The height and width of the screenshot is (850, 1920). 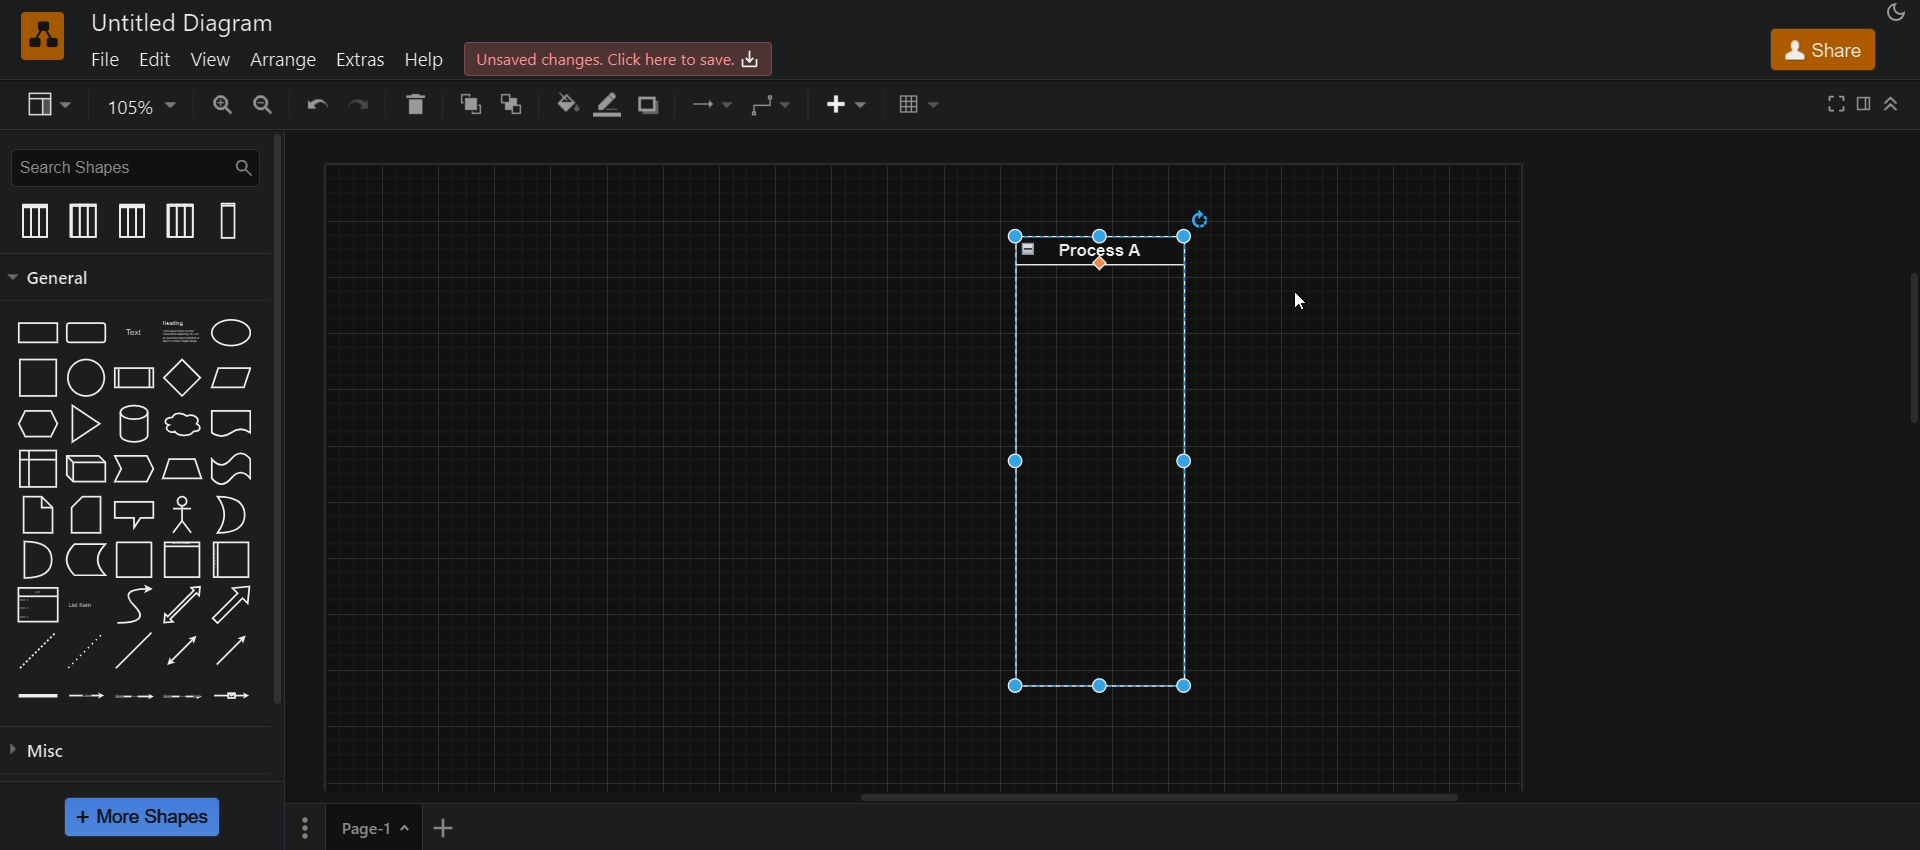 I want to click on card, so click(x=84, y=516).